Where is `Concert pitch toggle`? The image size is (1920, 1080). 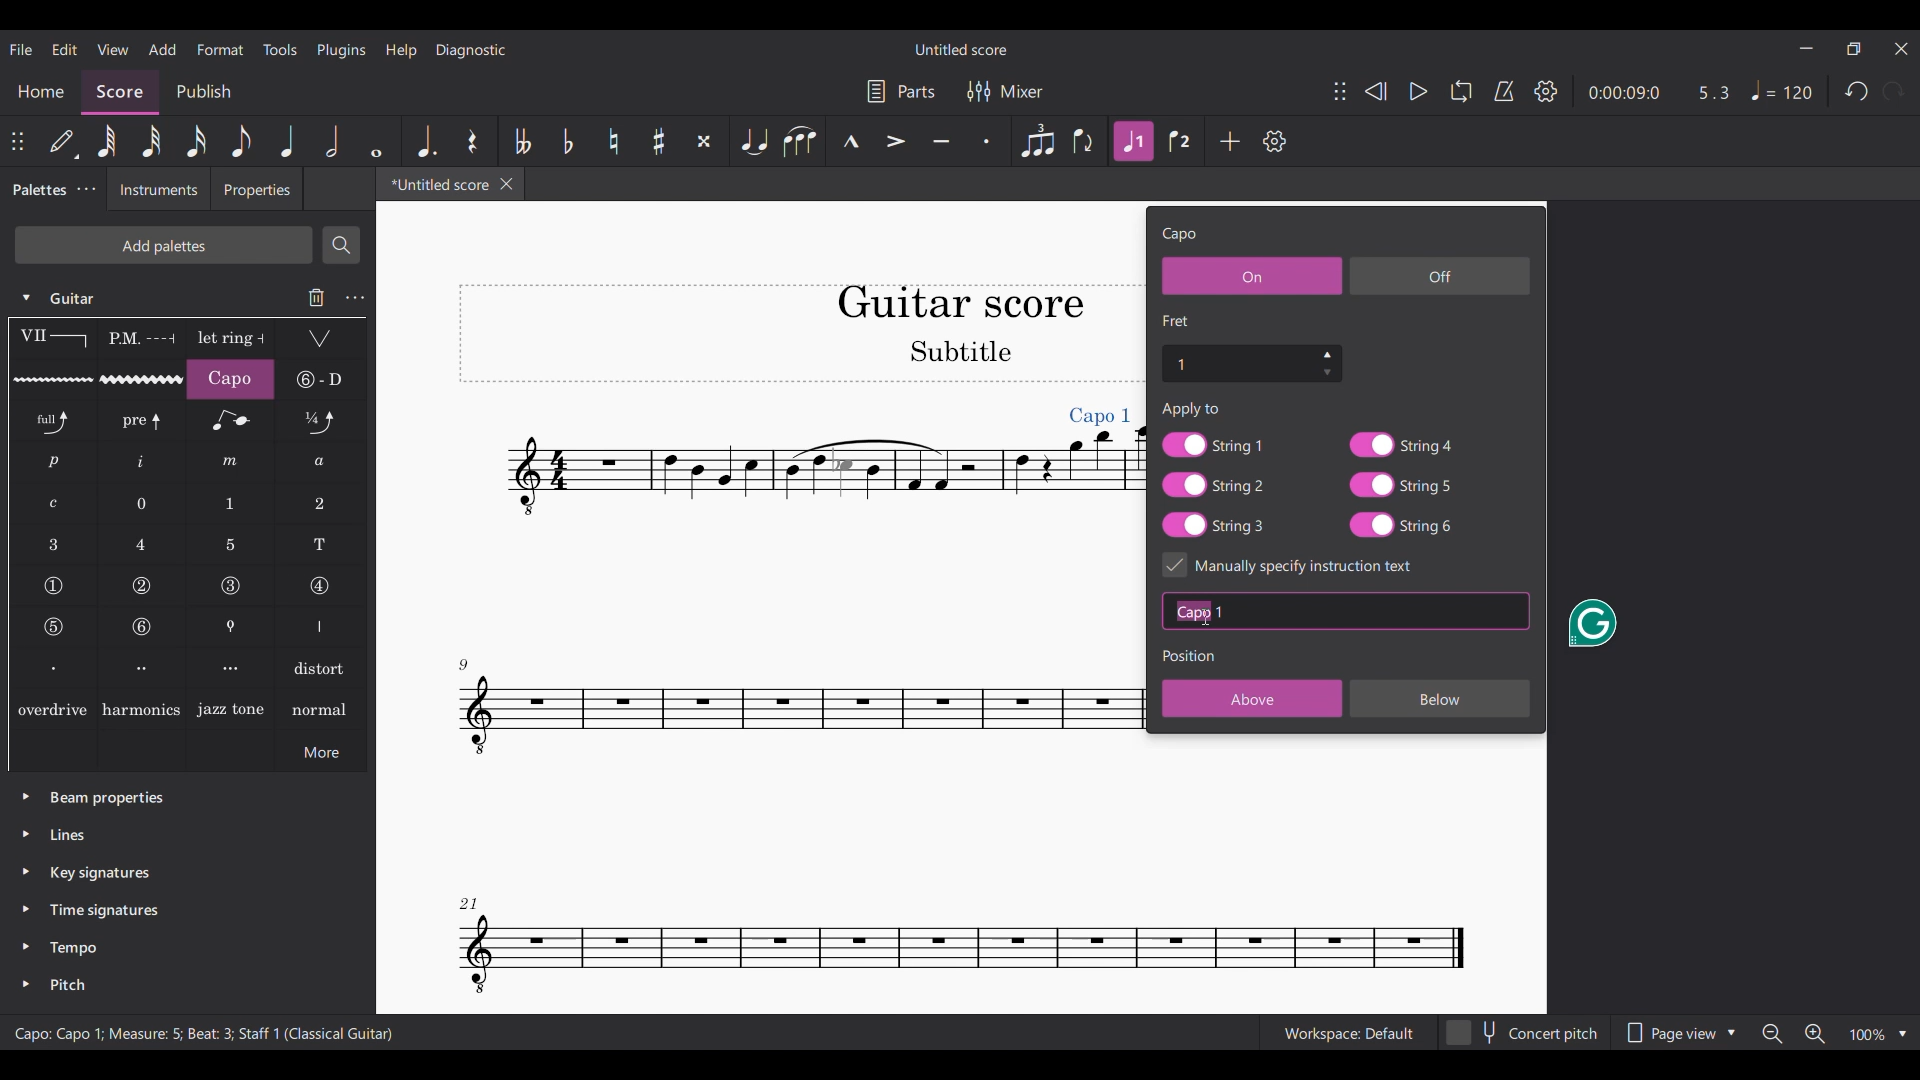
Concert pitch toggle is located at coordinates (1525, 1032).